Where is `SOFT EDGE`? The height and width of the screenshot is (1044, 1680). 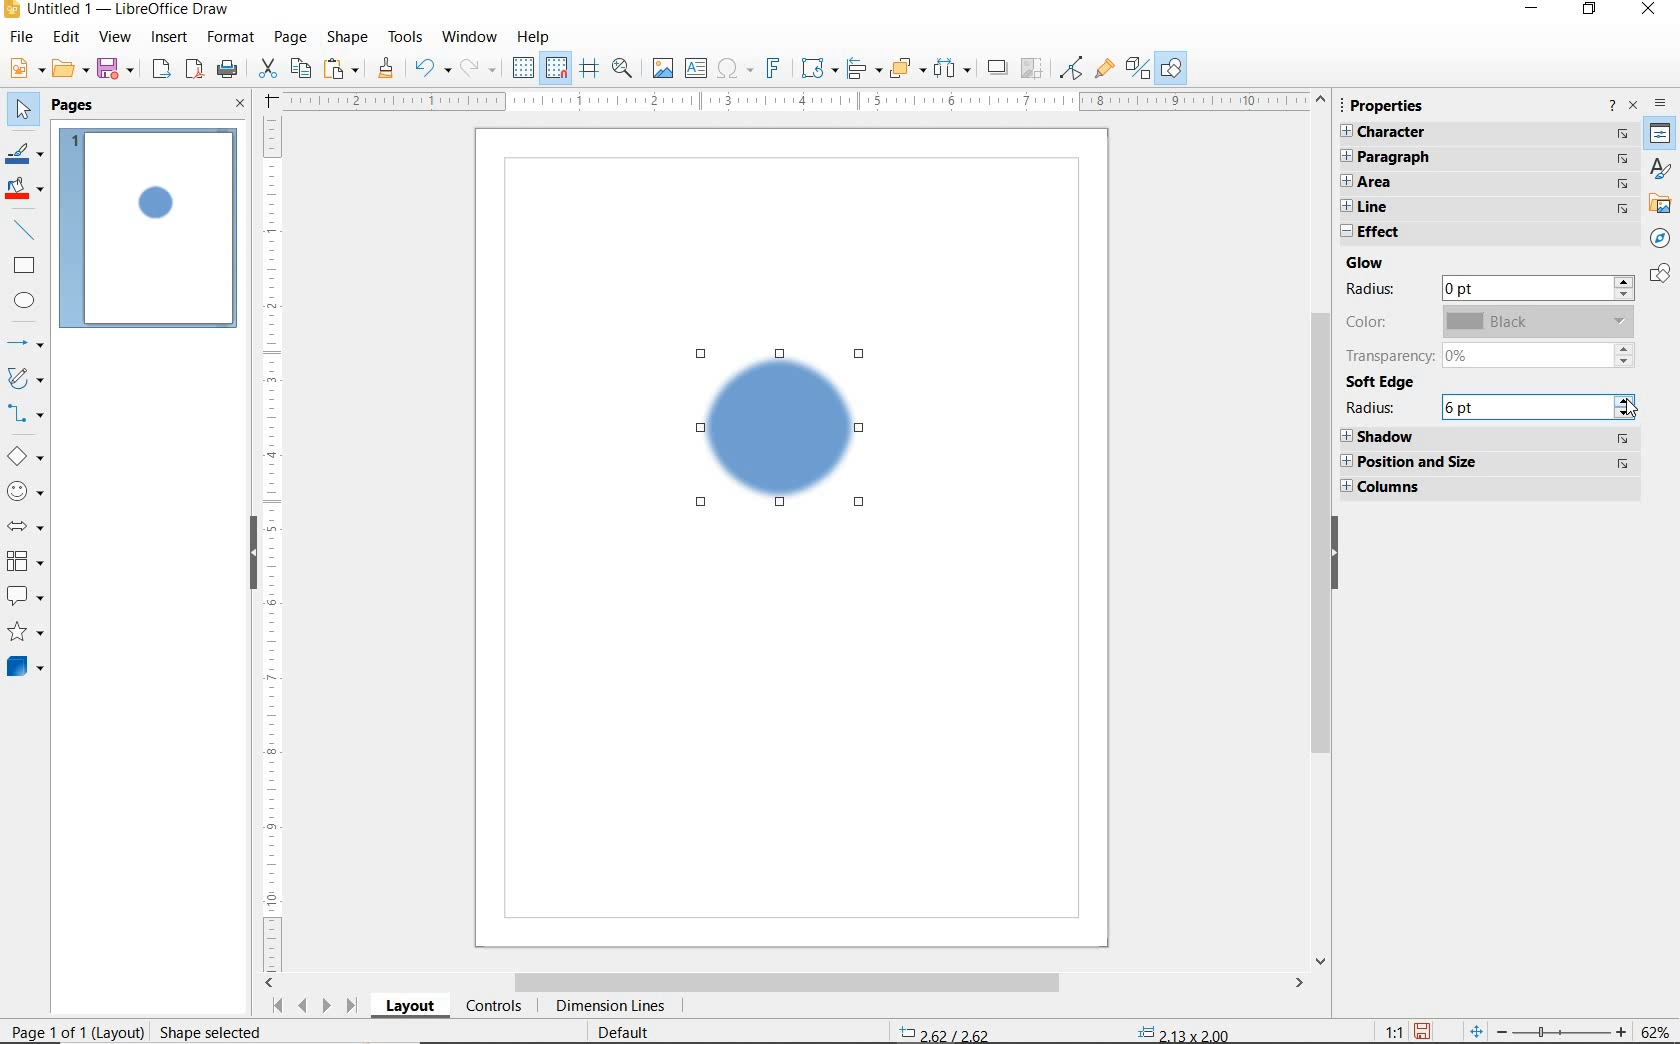
SOFT EDGE is located at coordinates (1381, 383).